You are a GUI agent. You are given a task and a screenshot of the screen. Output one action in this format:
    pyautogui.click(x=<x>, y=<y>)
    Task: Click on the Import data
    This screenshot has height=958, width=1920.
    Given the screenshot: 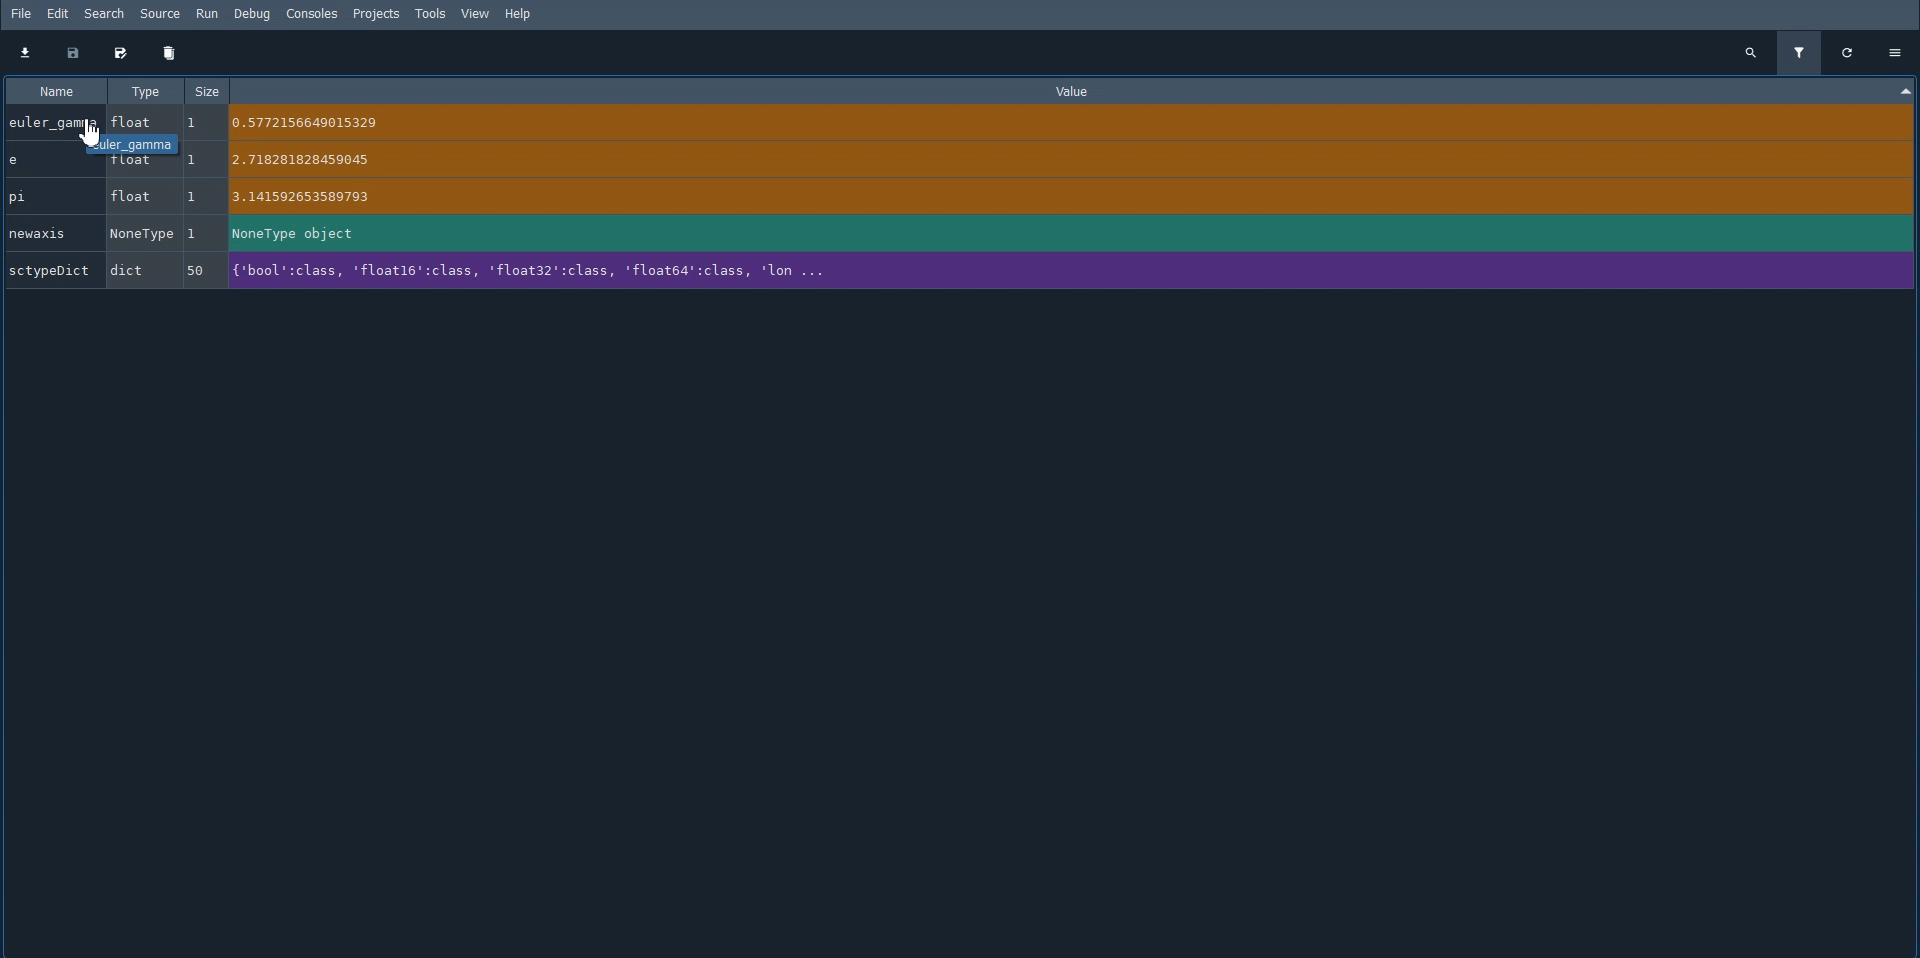 What is the action you would take?
    pyautogui.click(x=26, y=53)
    